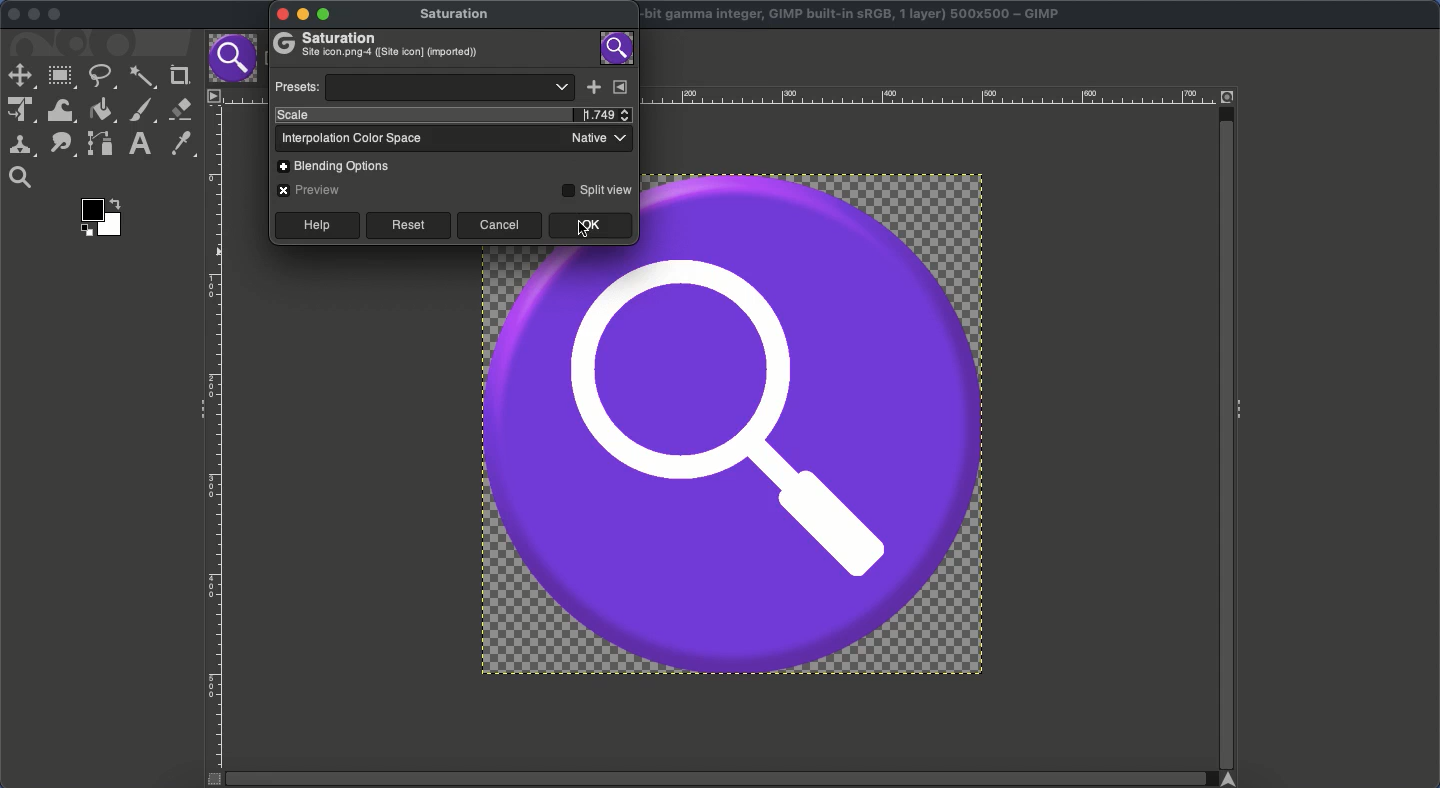 This screenshot has width=1440, height=788. What do you see at coordinates (621, 86) in the screenshot?
I see `Menu` at bounding box center [621, 86].